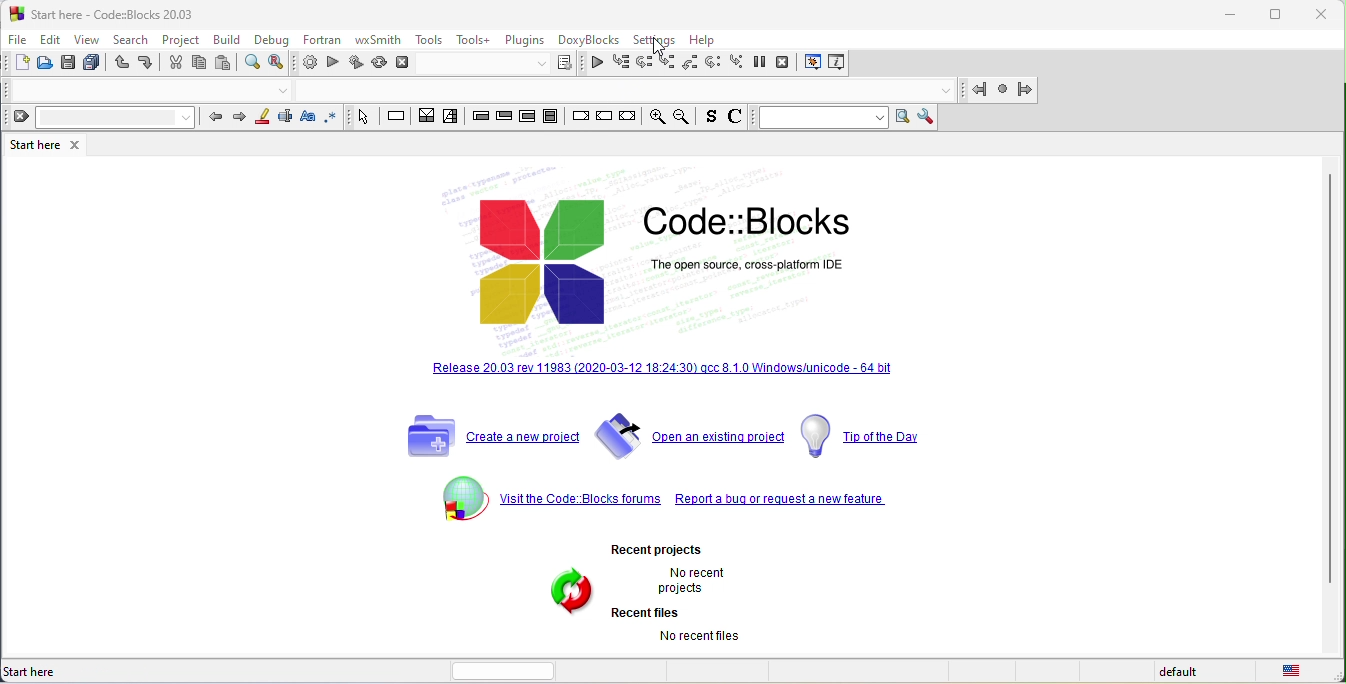  I want to click on start here, so click(32, 145).